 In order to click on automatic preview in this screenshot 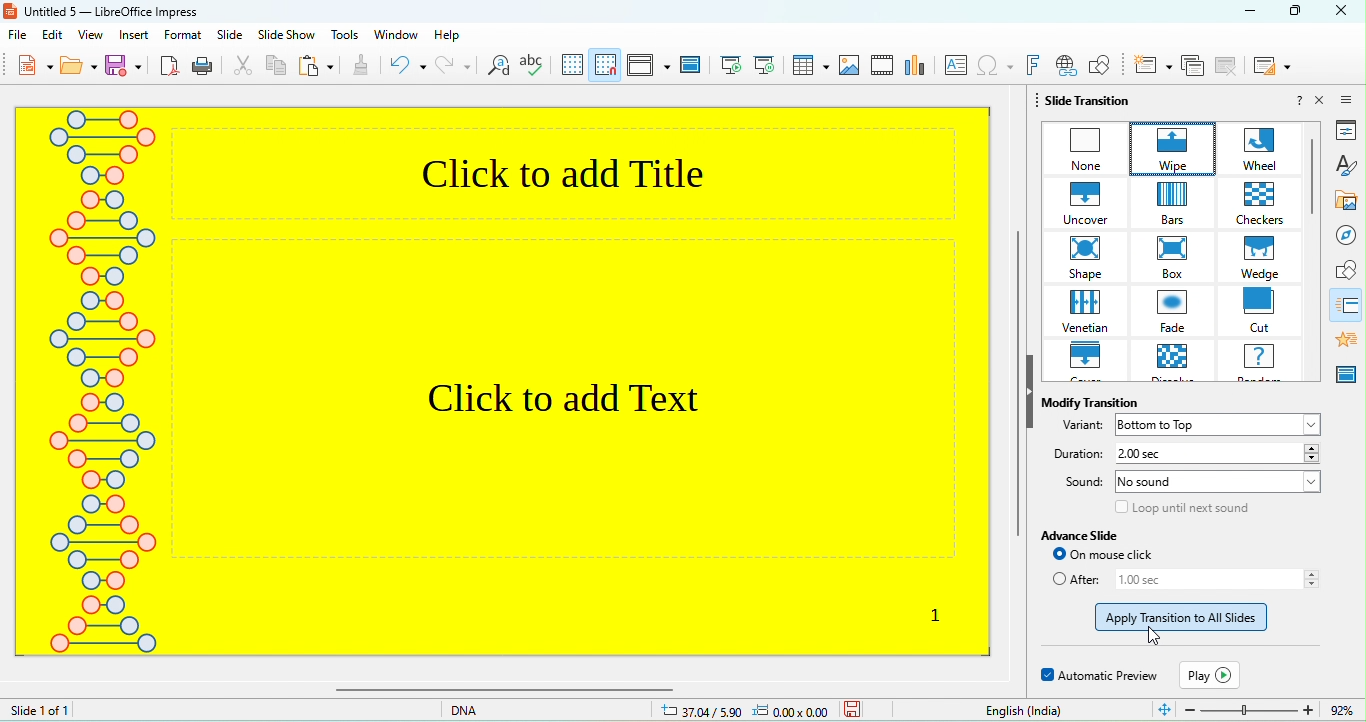, I will do `click(1096, 674)`.